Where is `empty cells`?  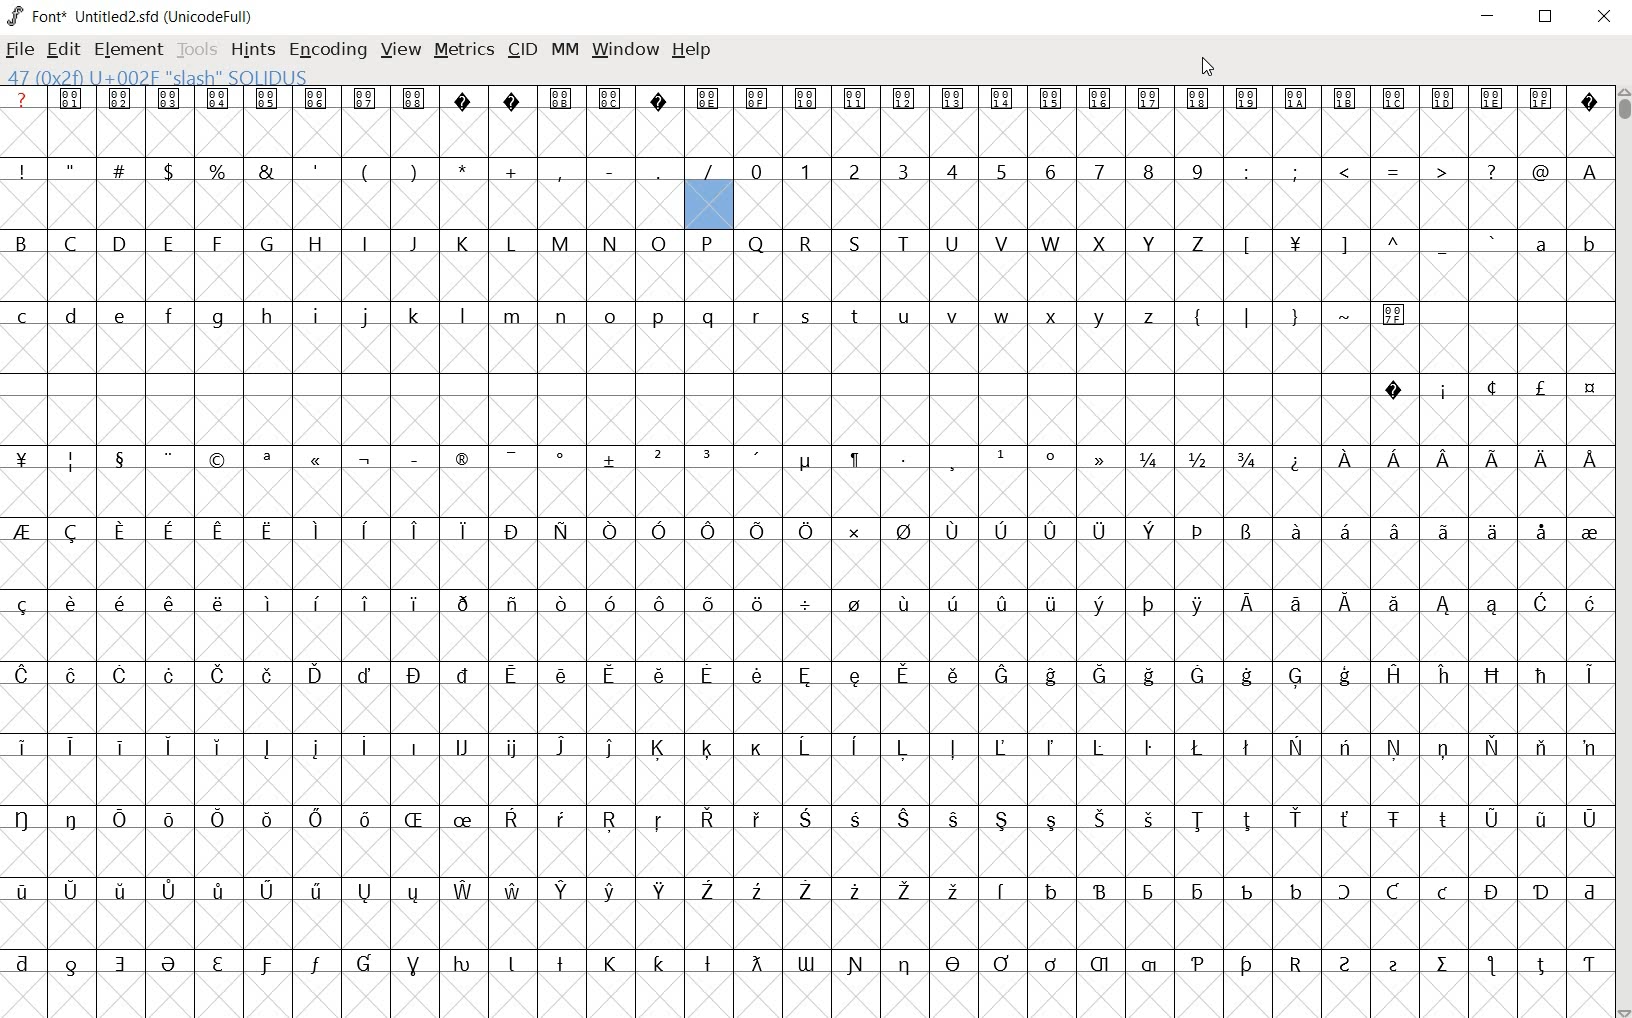
empty cells is located at coordinates (804, 348).